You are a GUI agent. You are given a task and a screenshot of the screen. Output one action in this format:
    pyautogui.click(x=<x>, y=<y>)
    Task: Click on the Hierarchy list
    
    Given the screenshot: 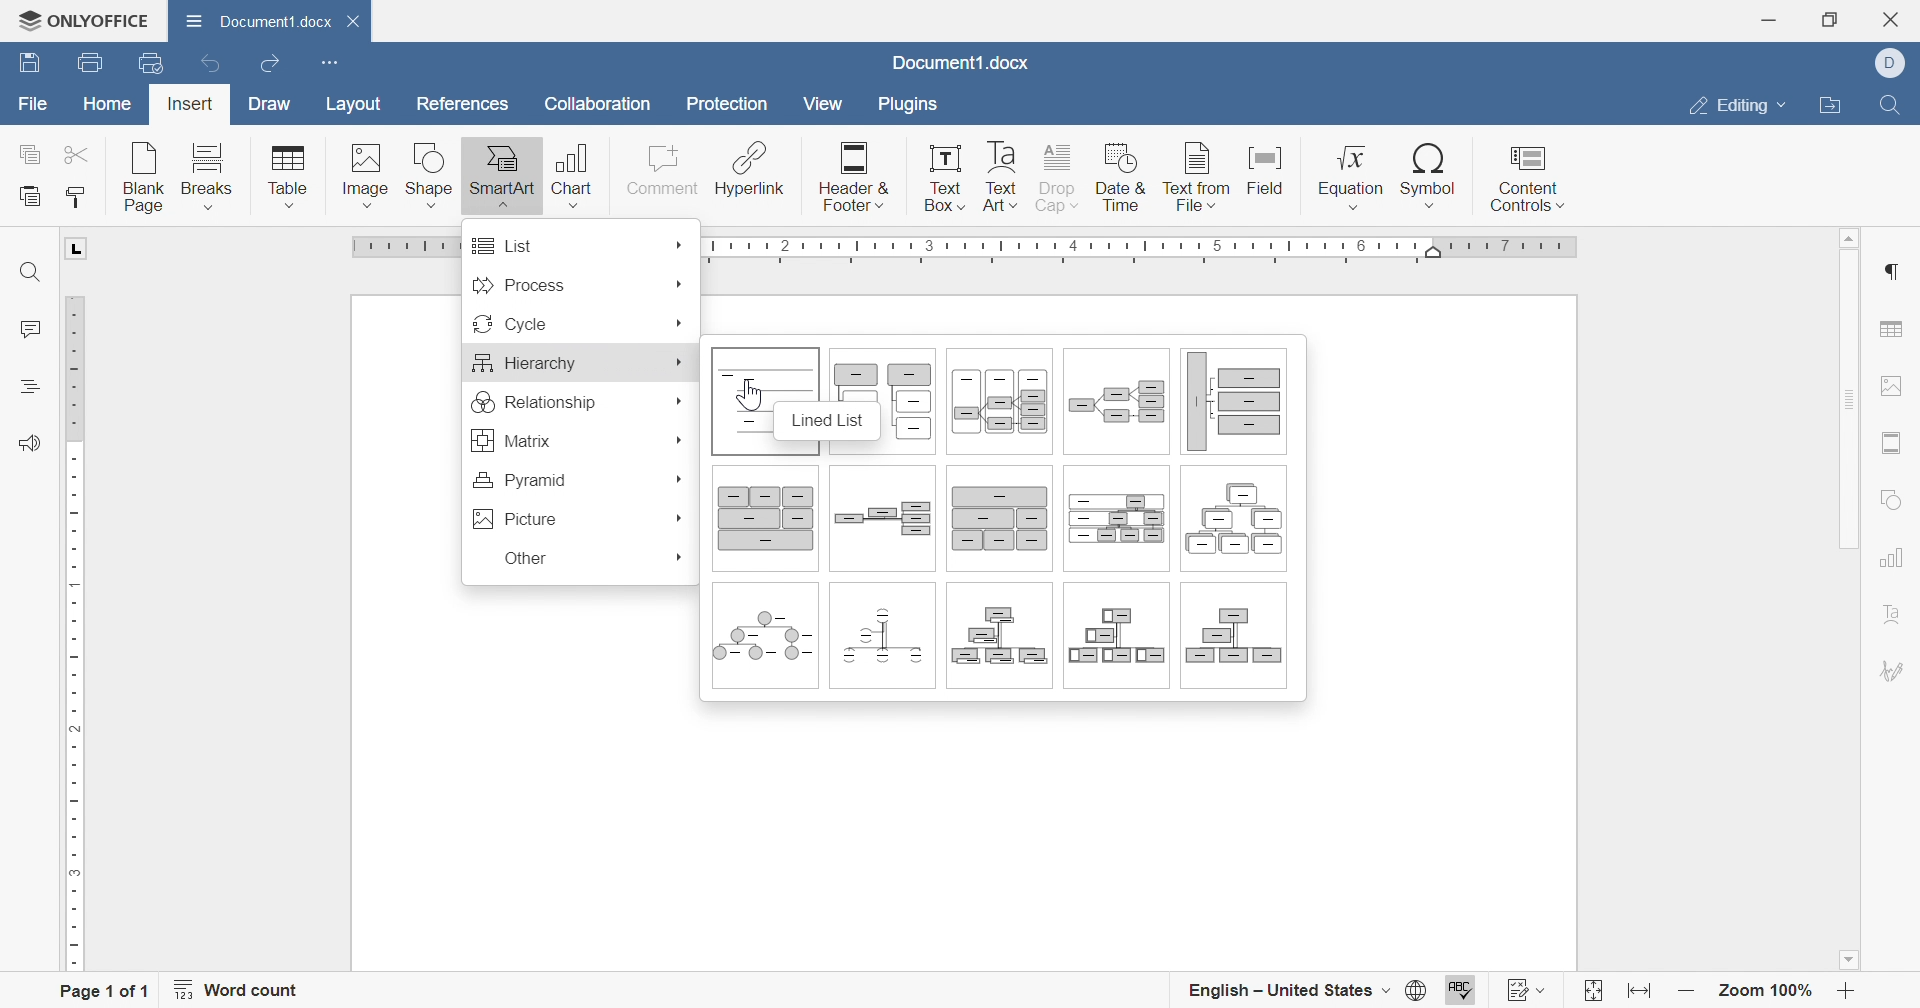 What is the action you would take?
    pyautogui.click(x=903, y=405)
    